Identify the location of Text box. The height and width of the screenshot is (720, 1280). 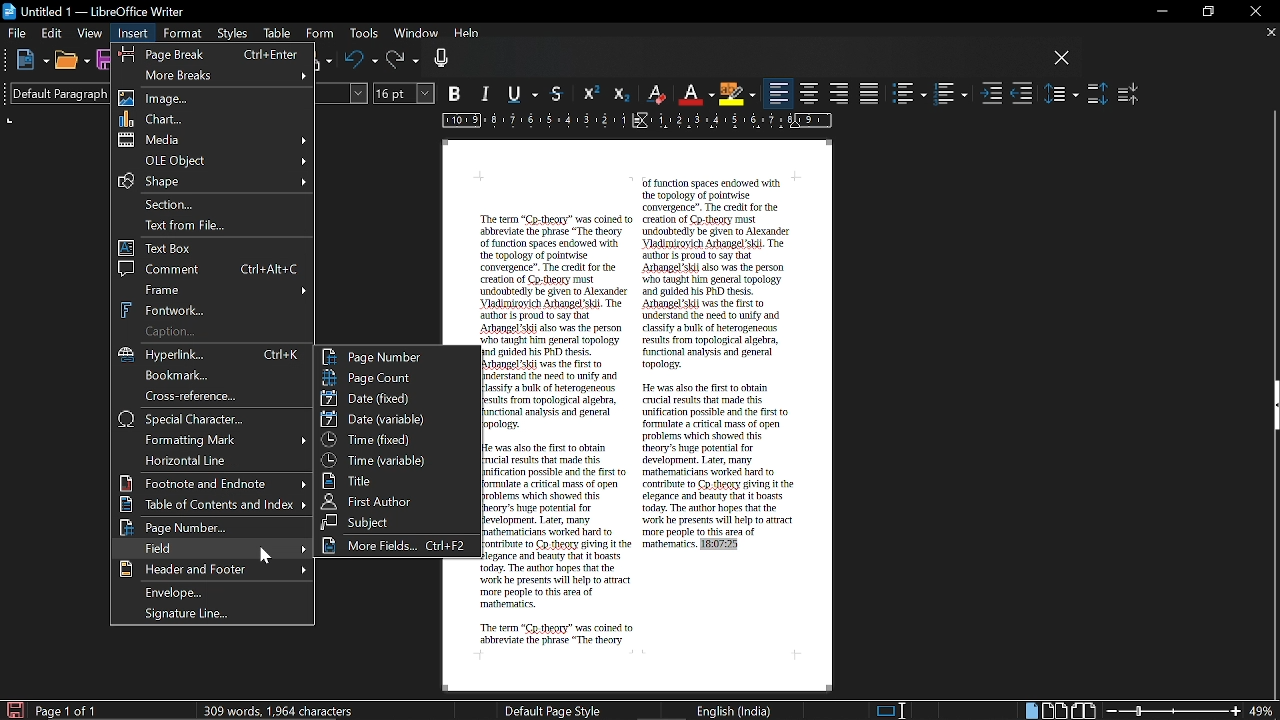
(214, 248).